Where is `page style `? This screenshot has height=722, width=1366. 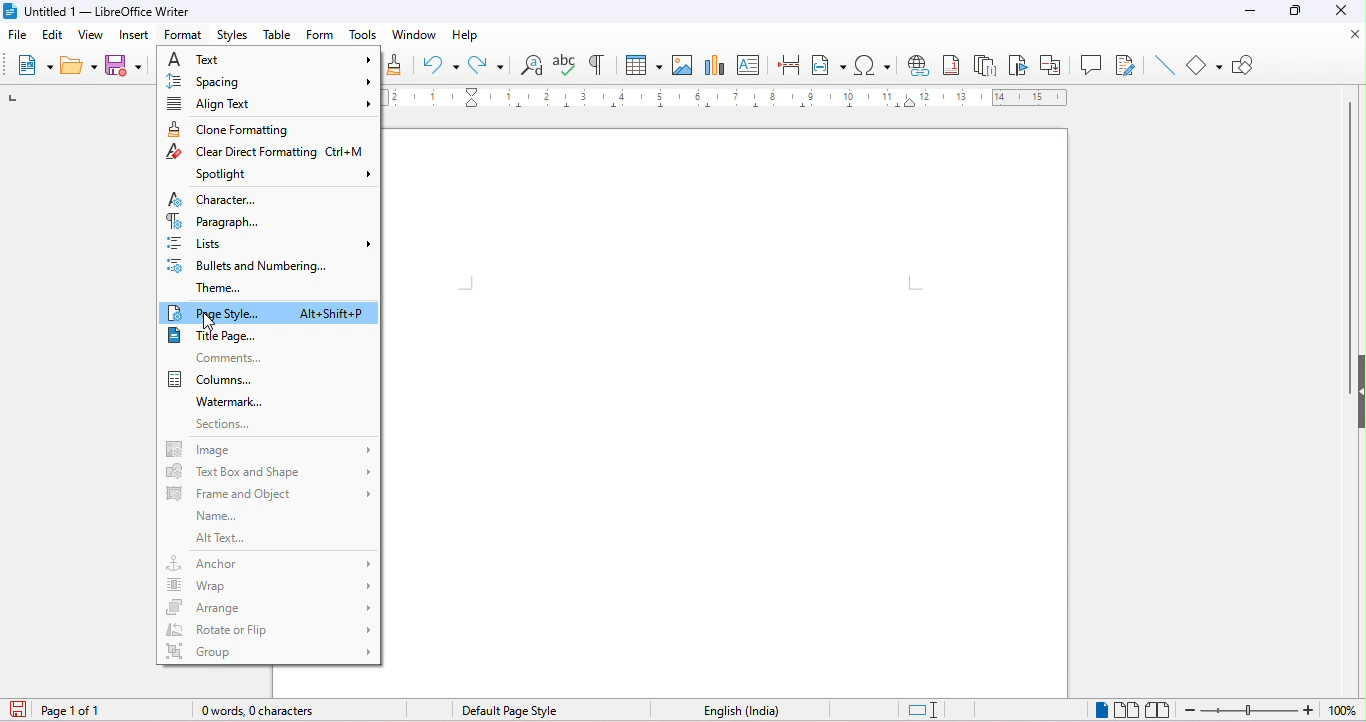
page style  is located at coordinates (508, 709).